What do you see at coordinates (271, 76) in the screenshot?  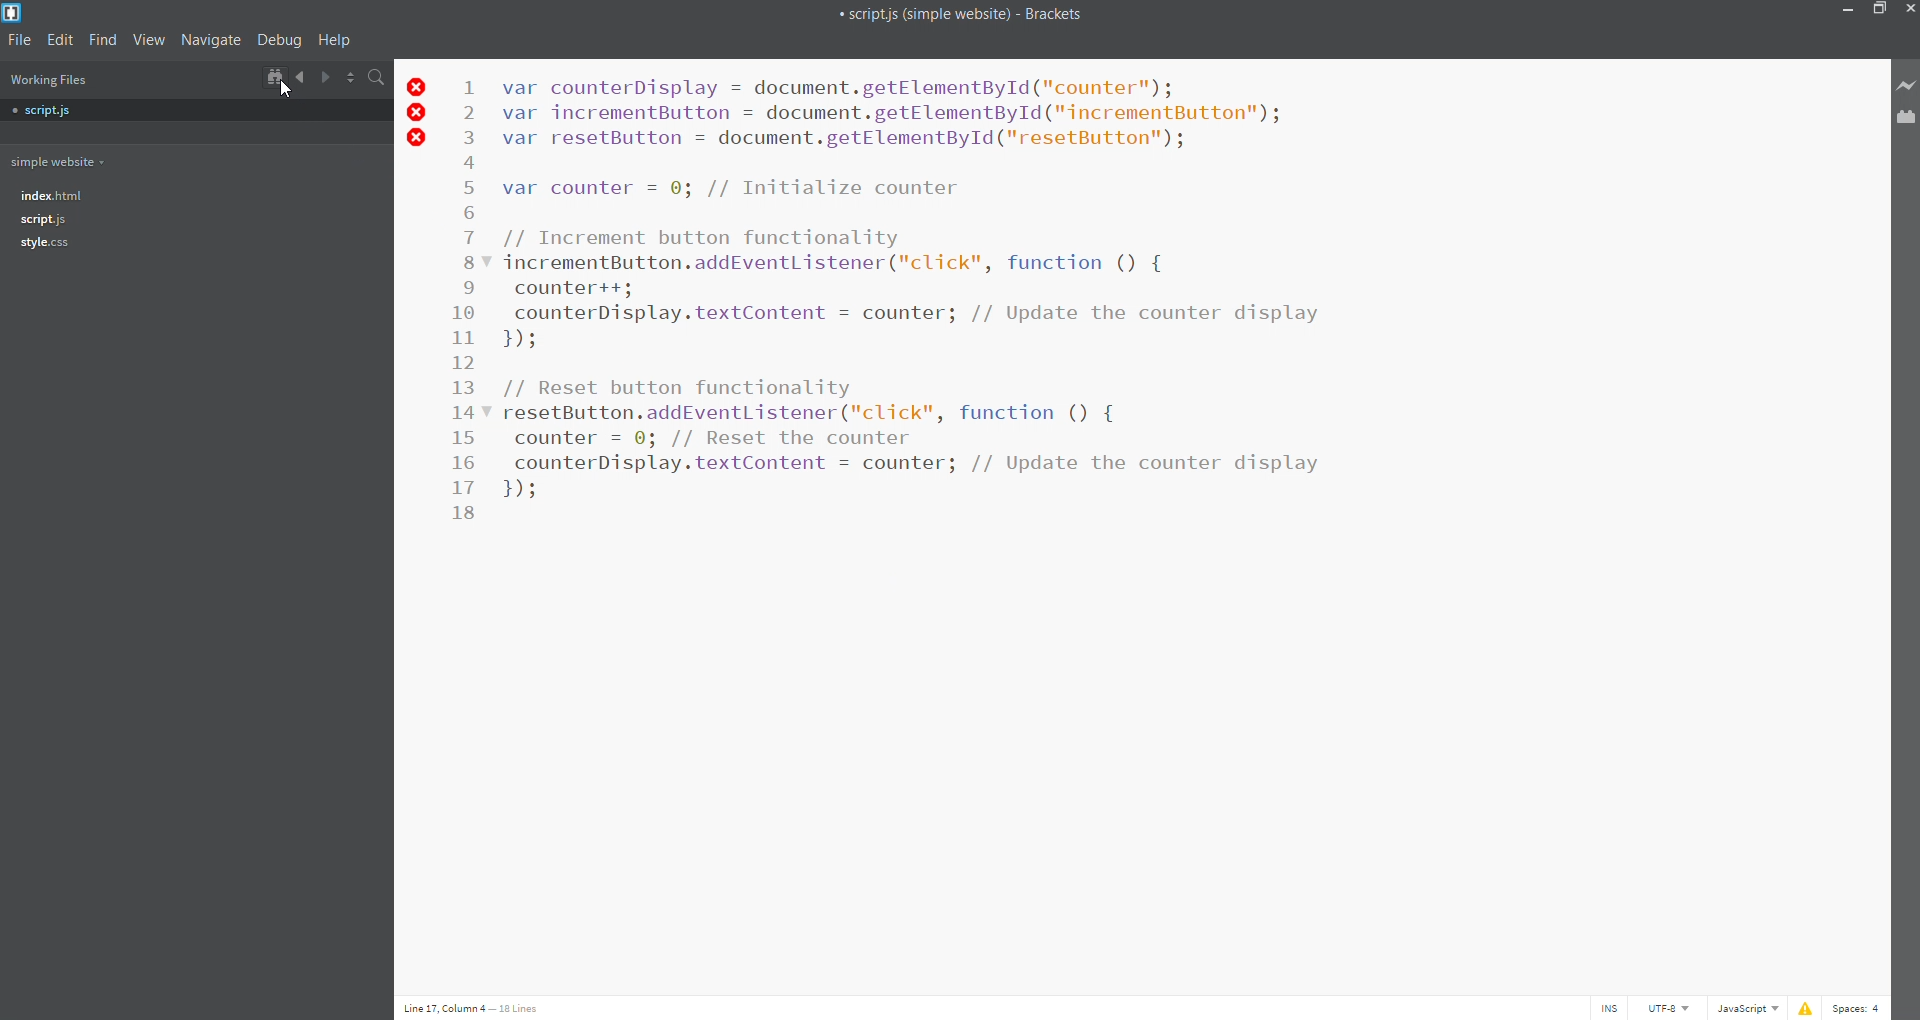 I see `show in file tree` at bounding box center [271, 76].